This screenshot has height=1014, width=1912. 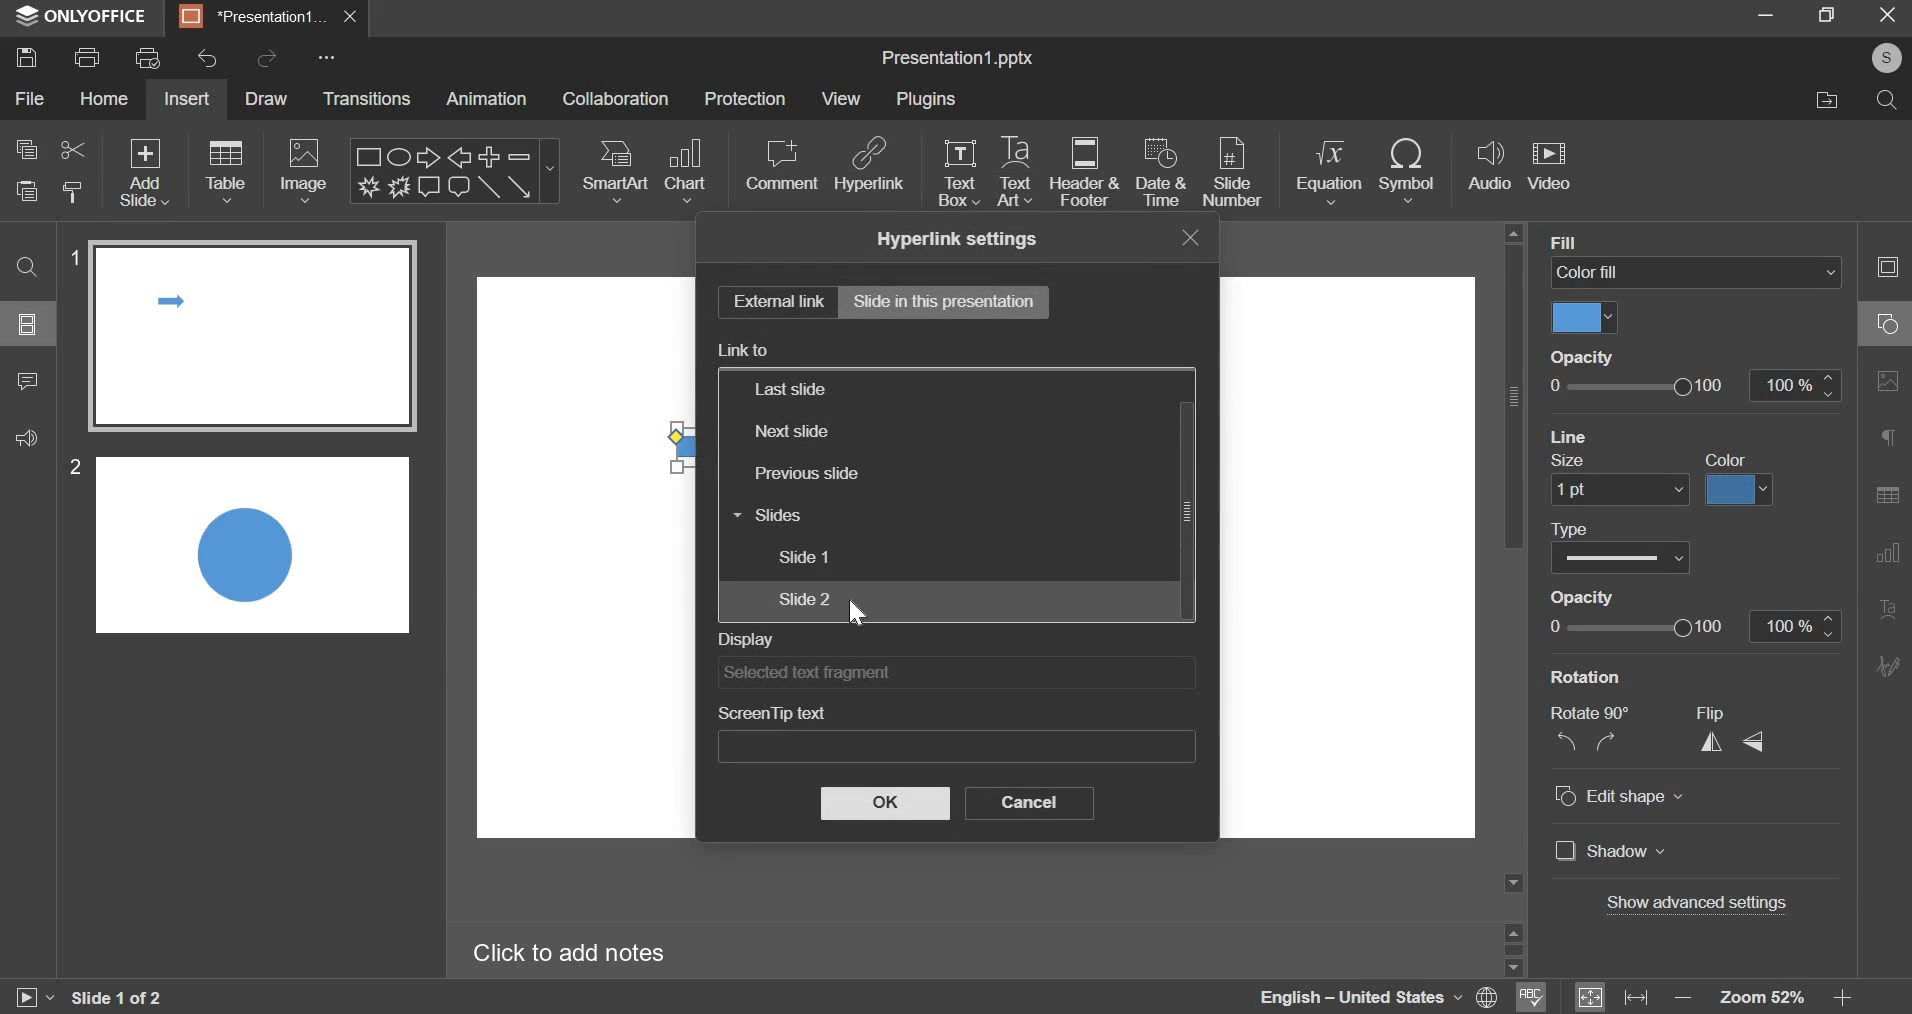 I want to click on slide 1 preview, so click(x=256, y=337).